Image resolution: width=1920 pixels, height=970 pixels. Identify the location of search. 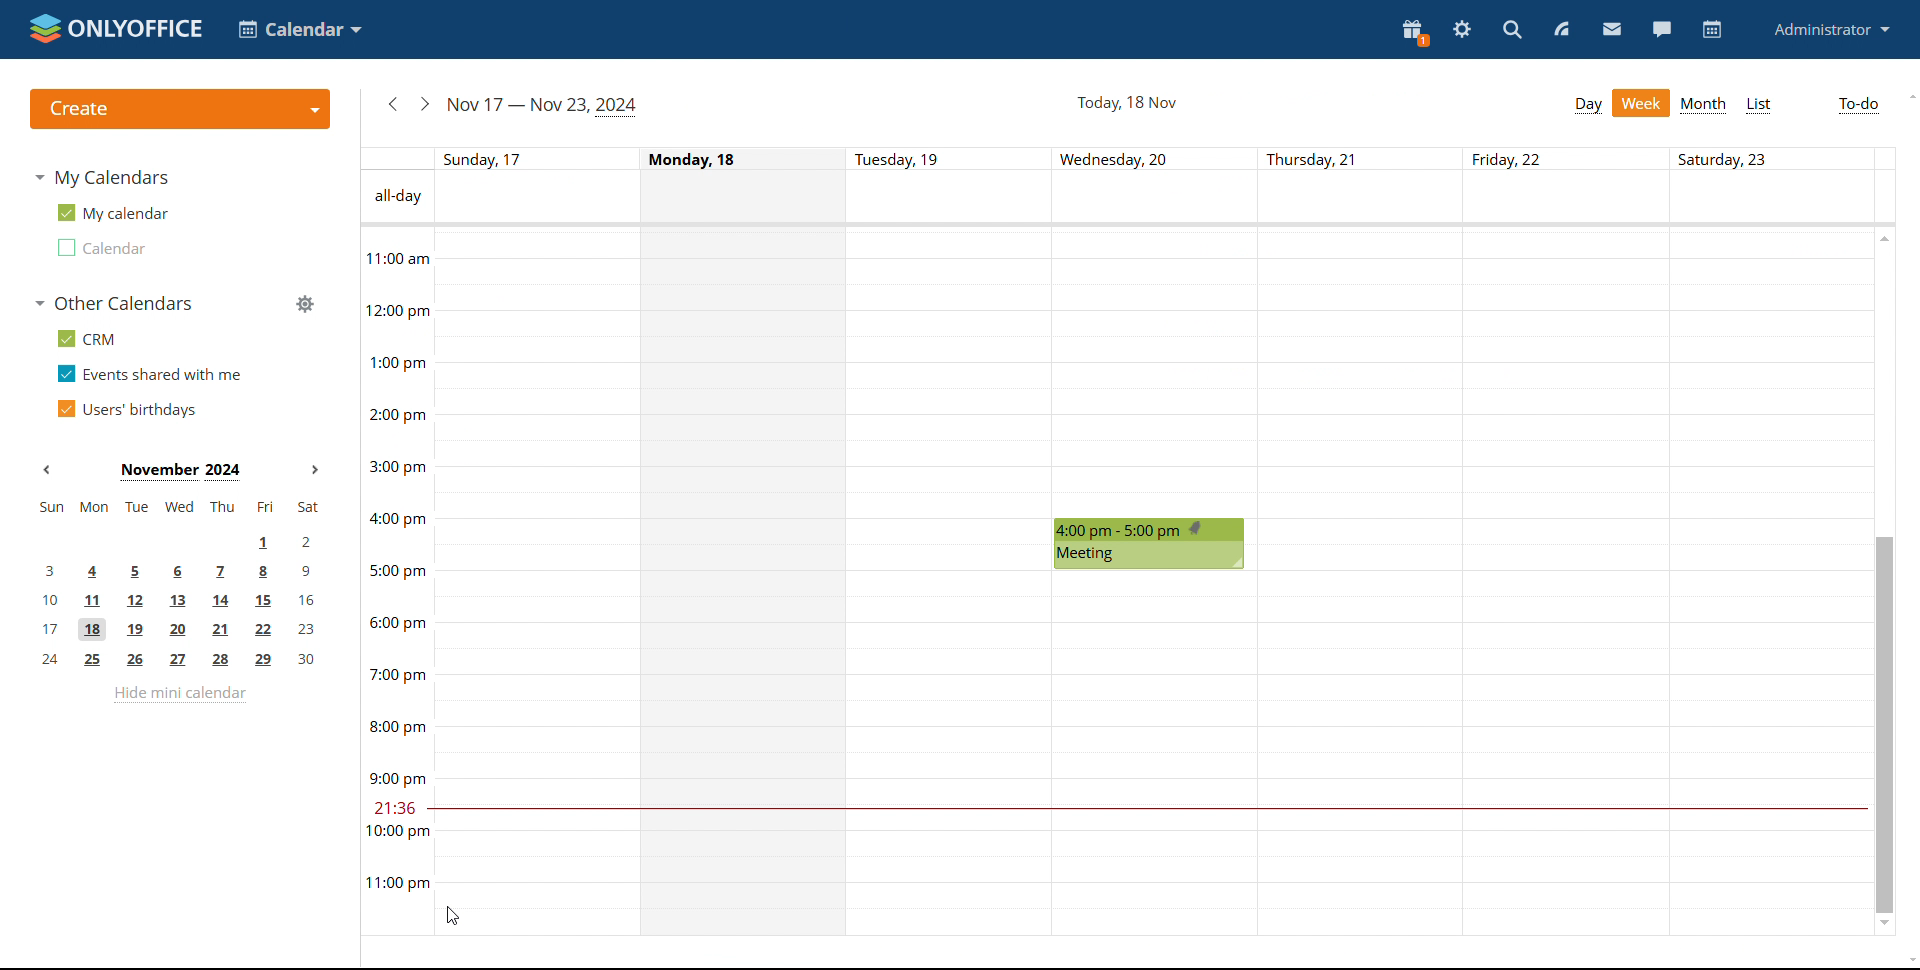
(1510, 30).